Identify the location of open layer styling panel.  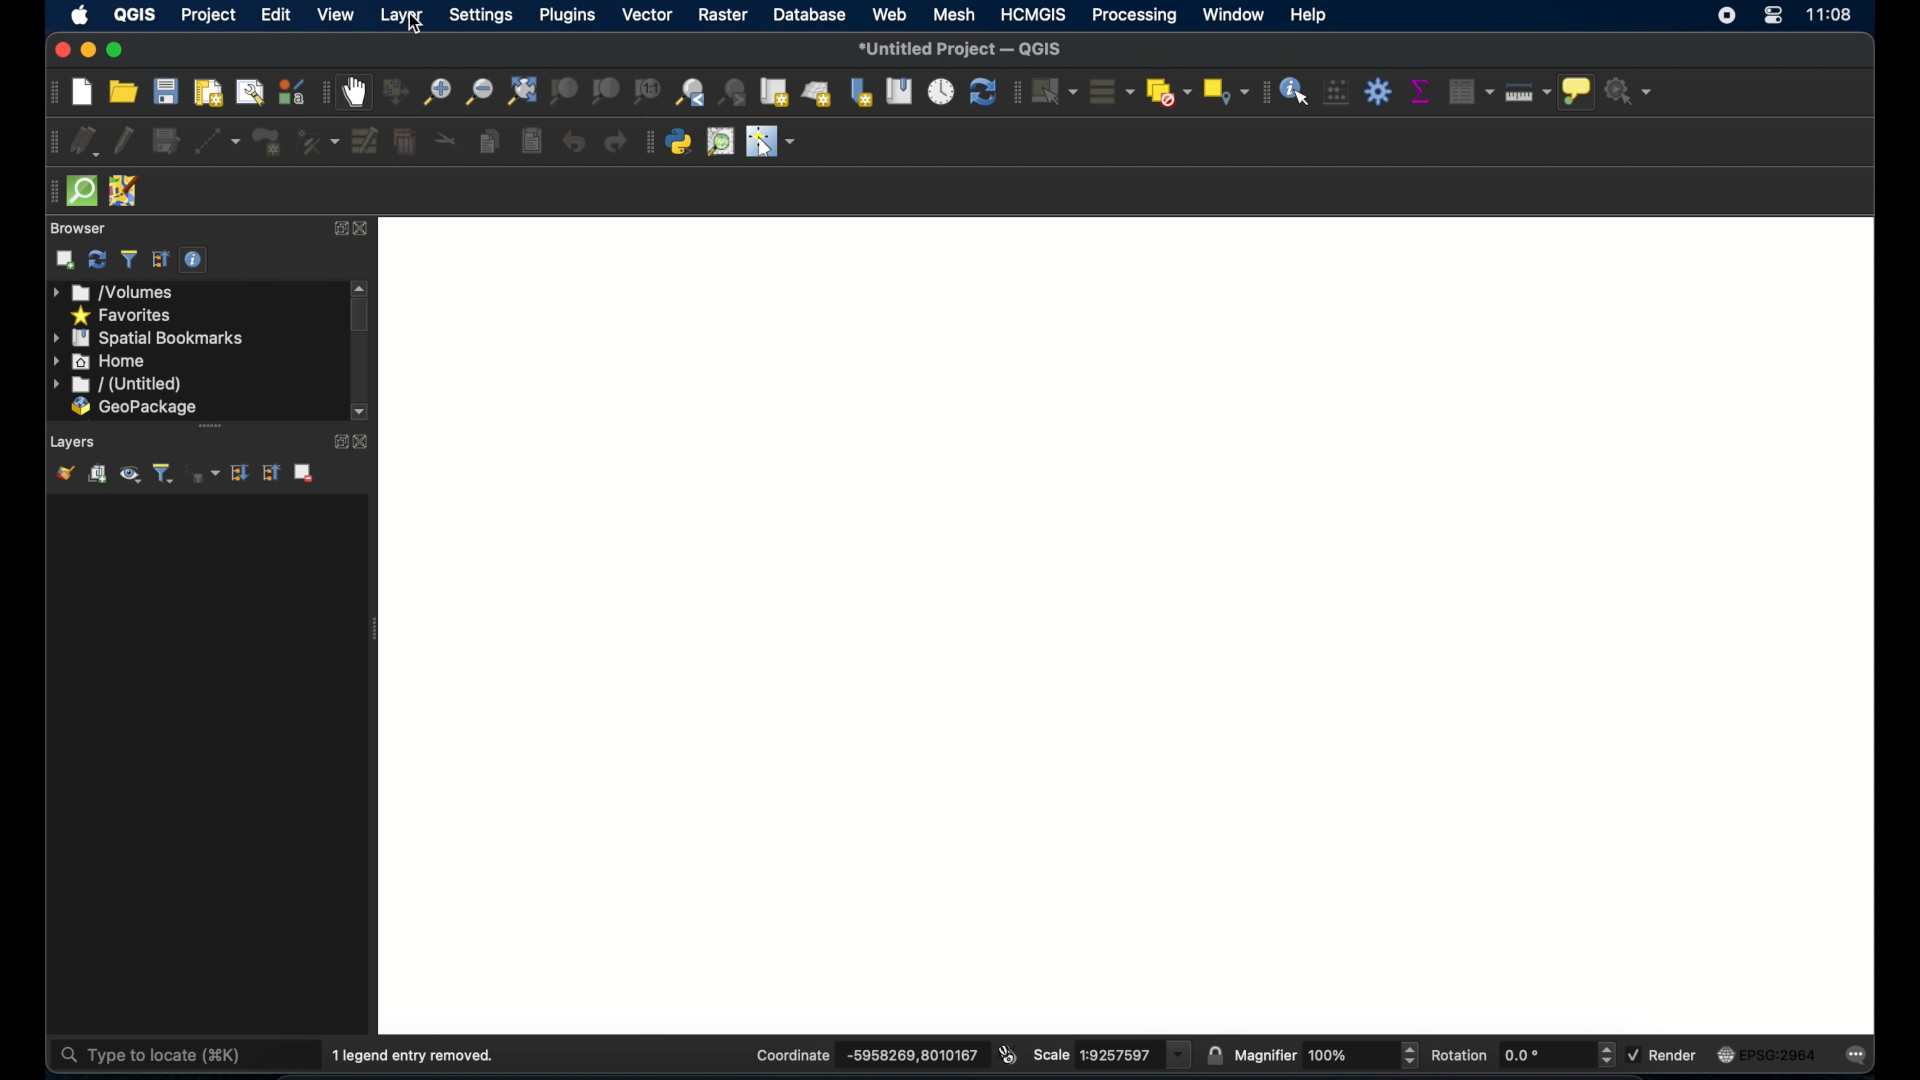
(65, 472).